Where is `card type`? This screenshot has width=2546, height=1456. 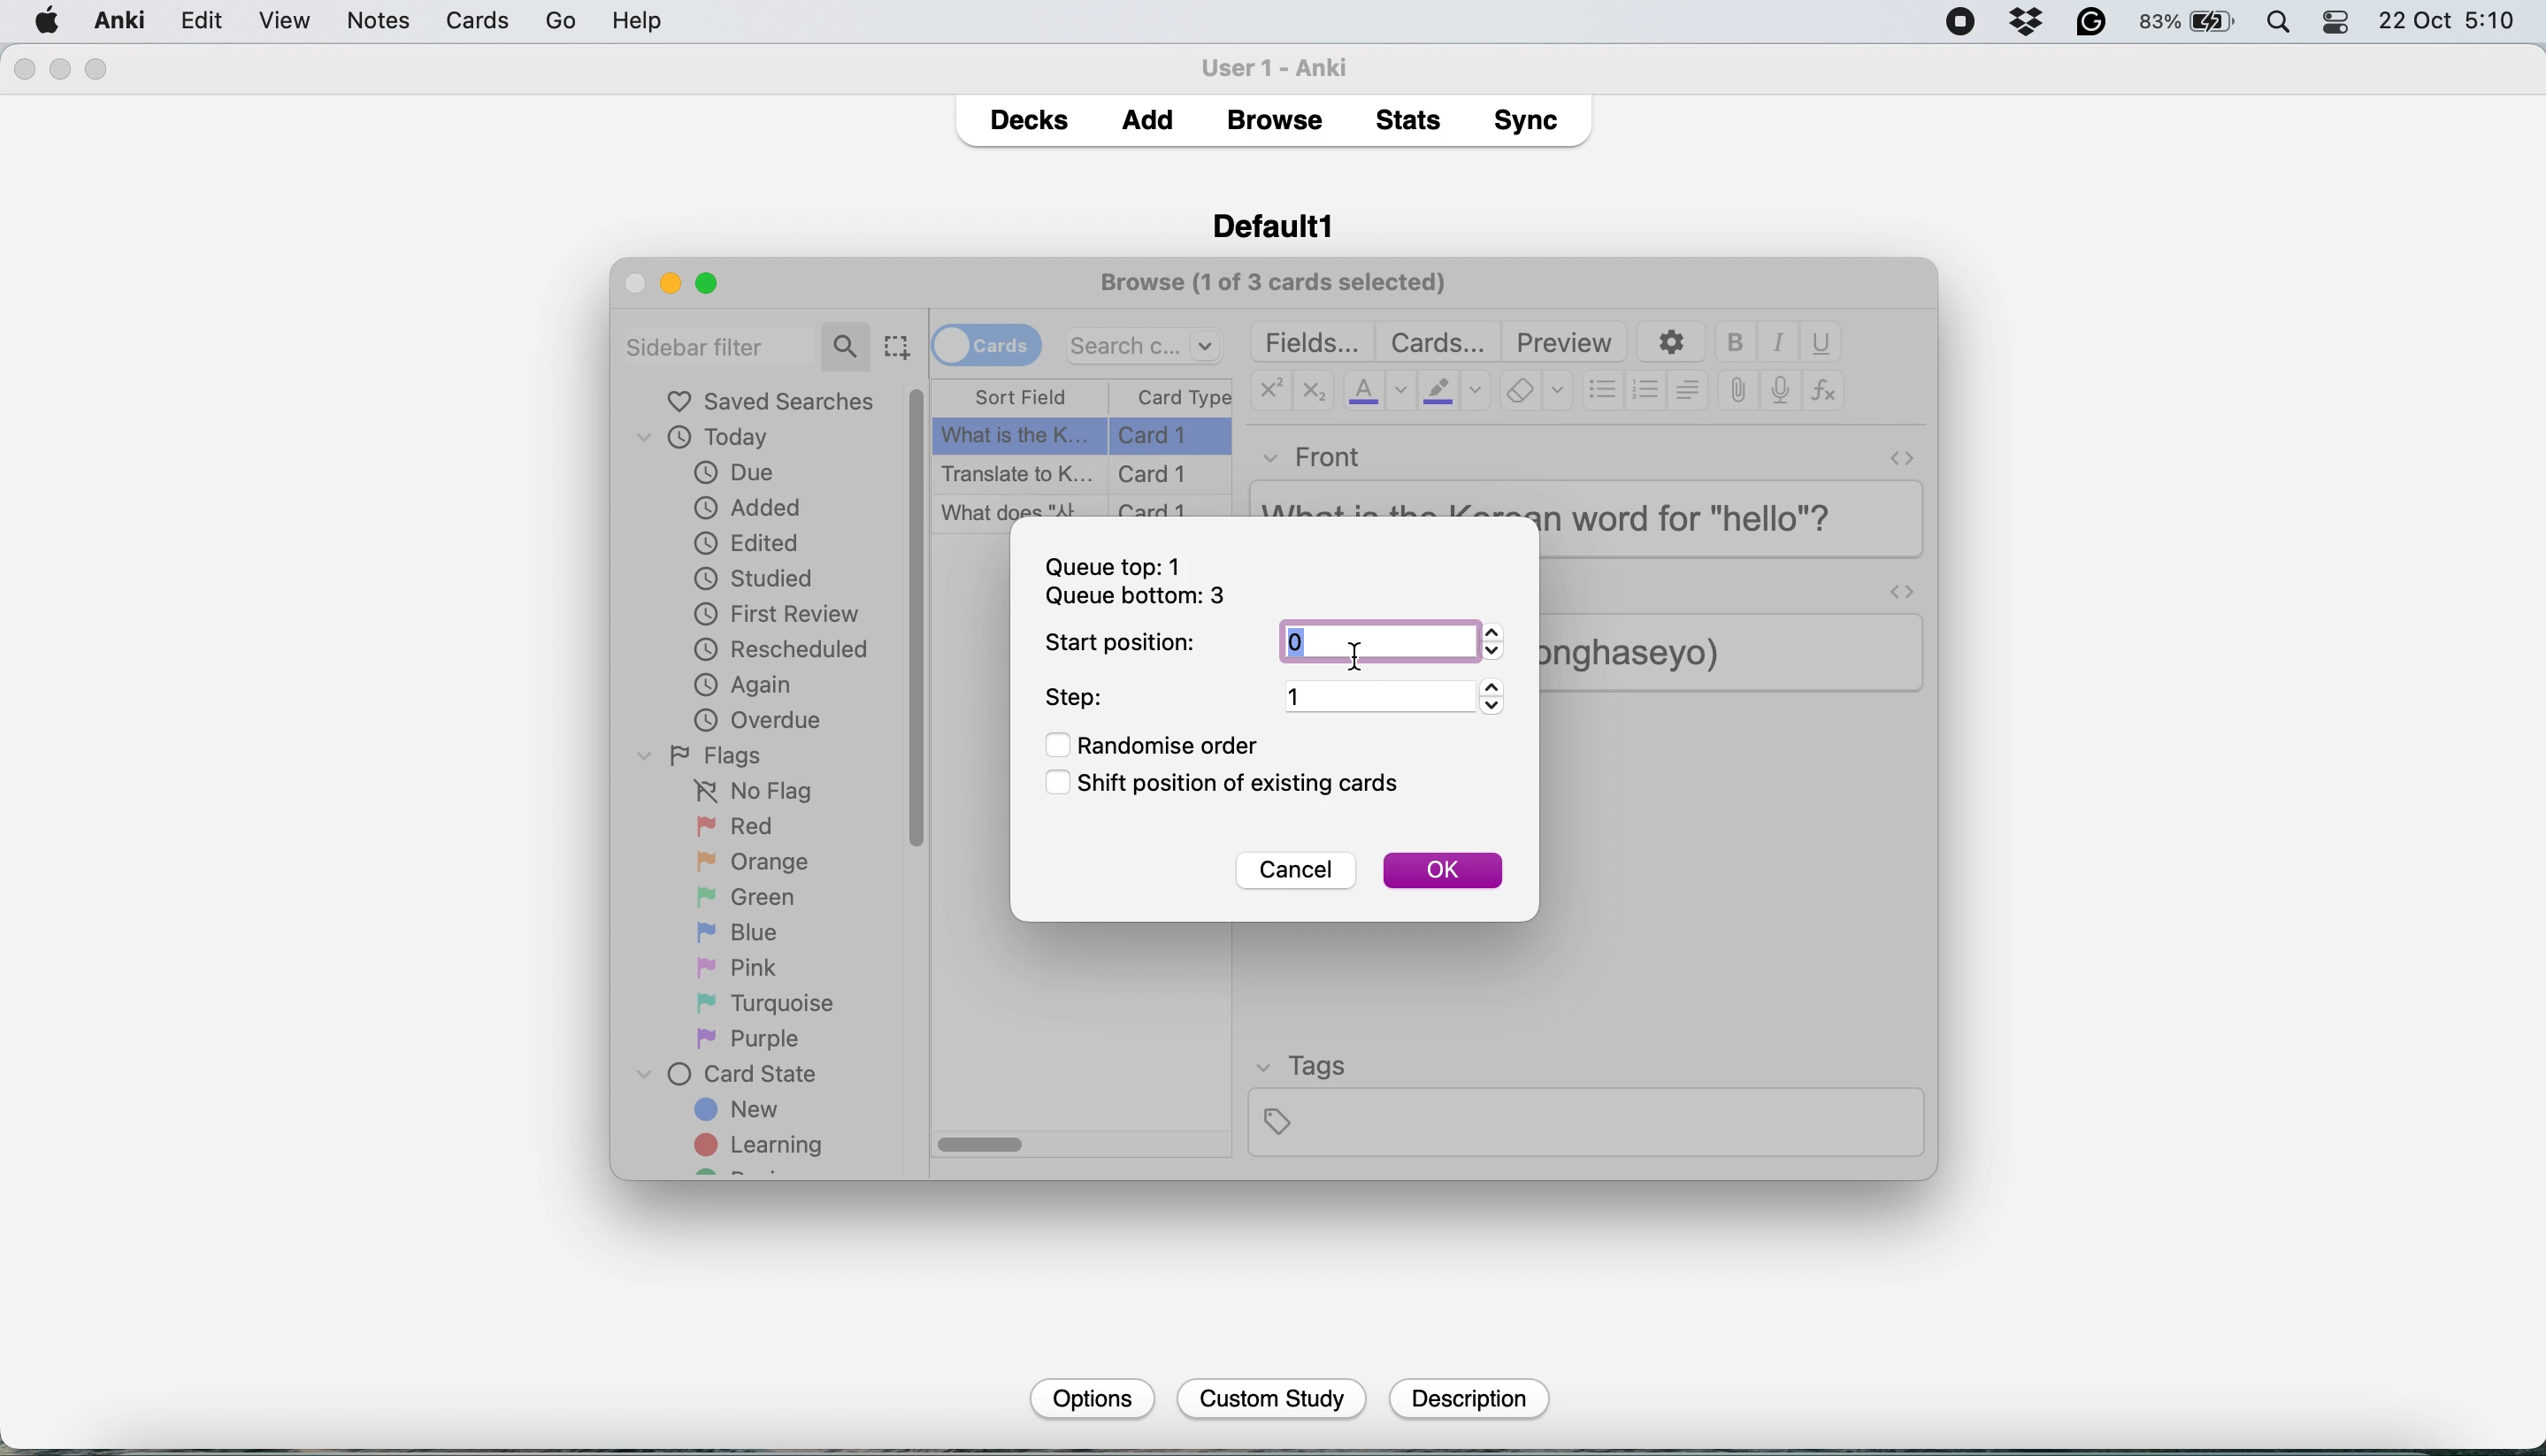
card type is located at coordinates (1181, 398).